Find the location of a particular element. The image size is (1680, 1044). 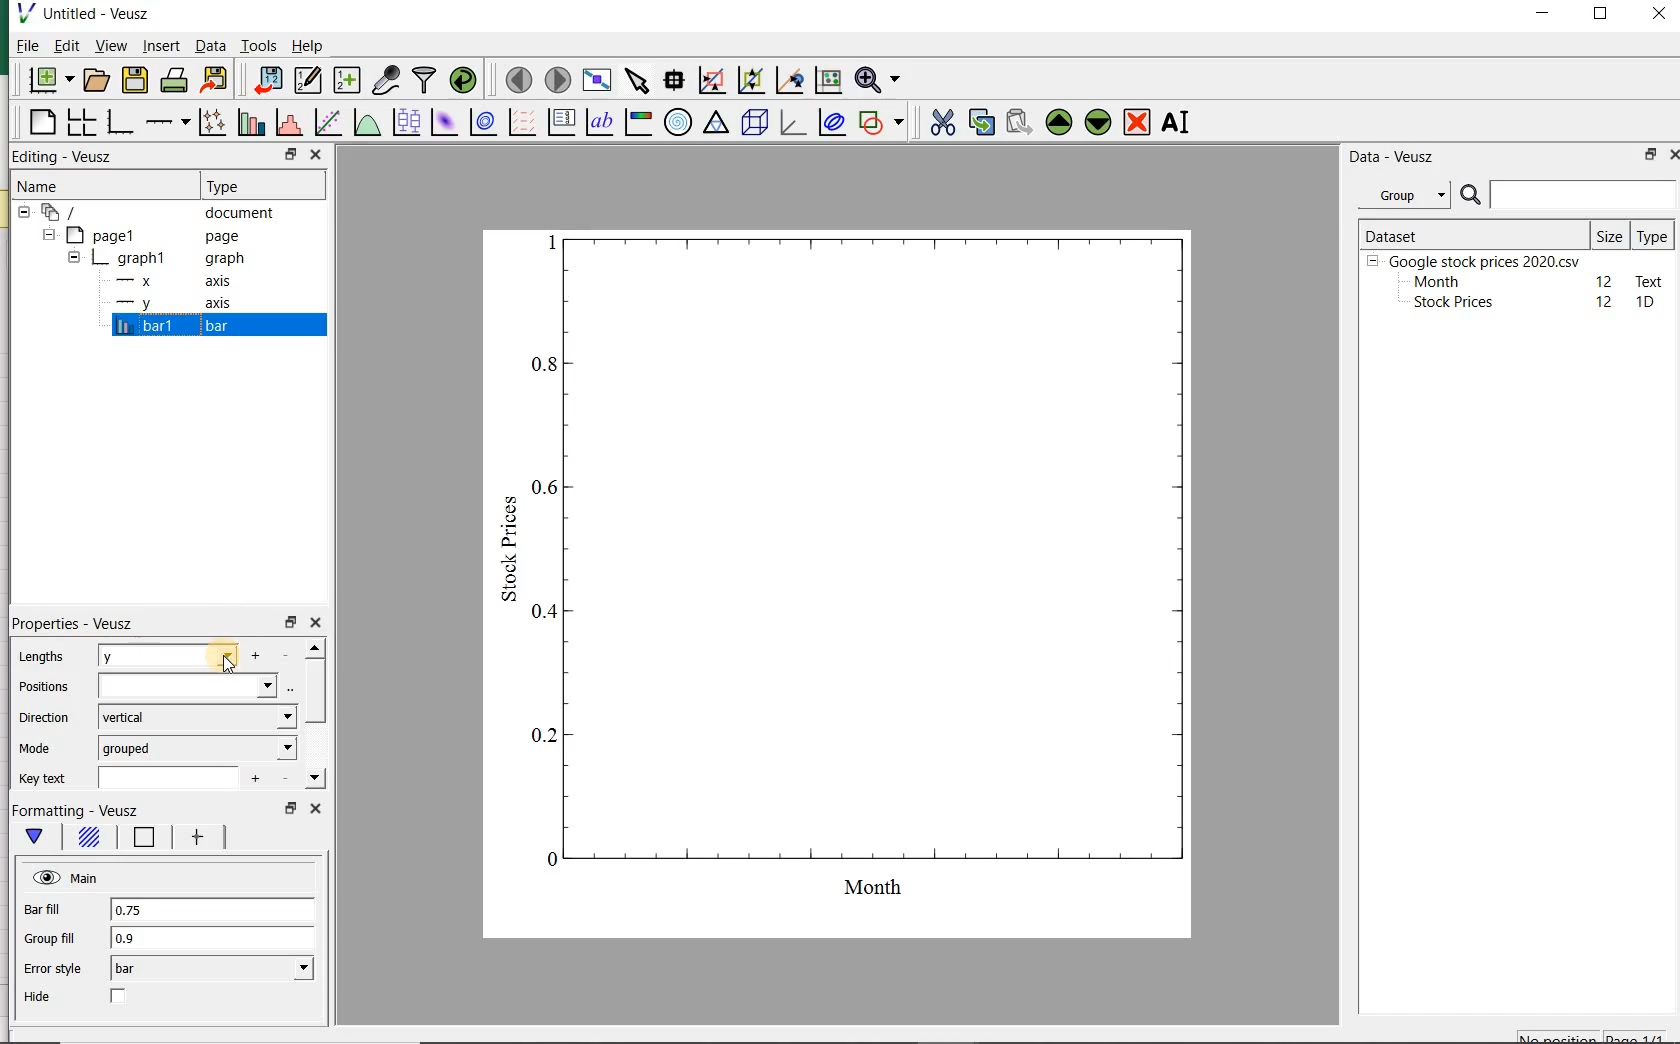

remove the selected widget is located at coordinates (1138, 122).